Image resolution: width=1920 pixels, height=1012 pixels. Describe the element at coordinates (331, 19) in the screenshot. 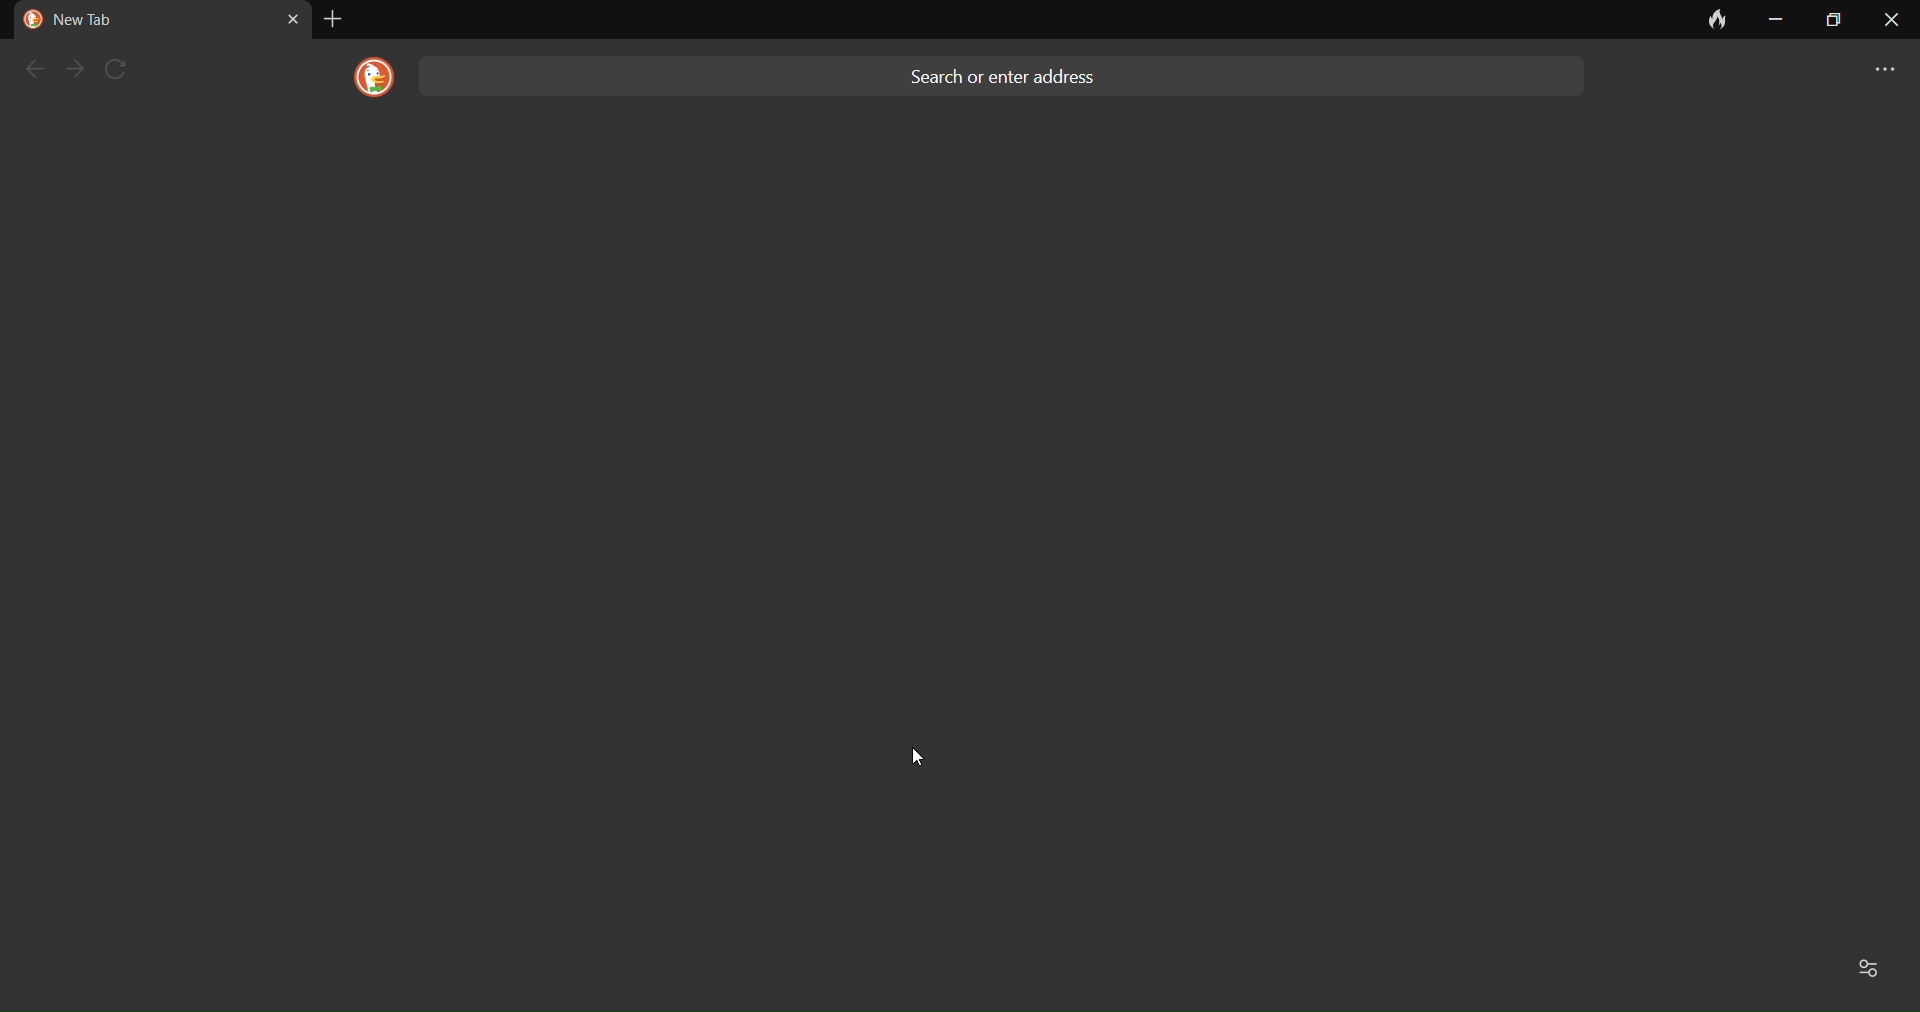

I see `add tab` at that location.